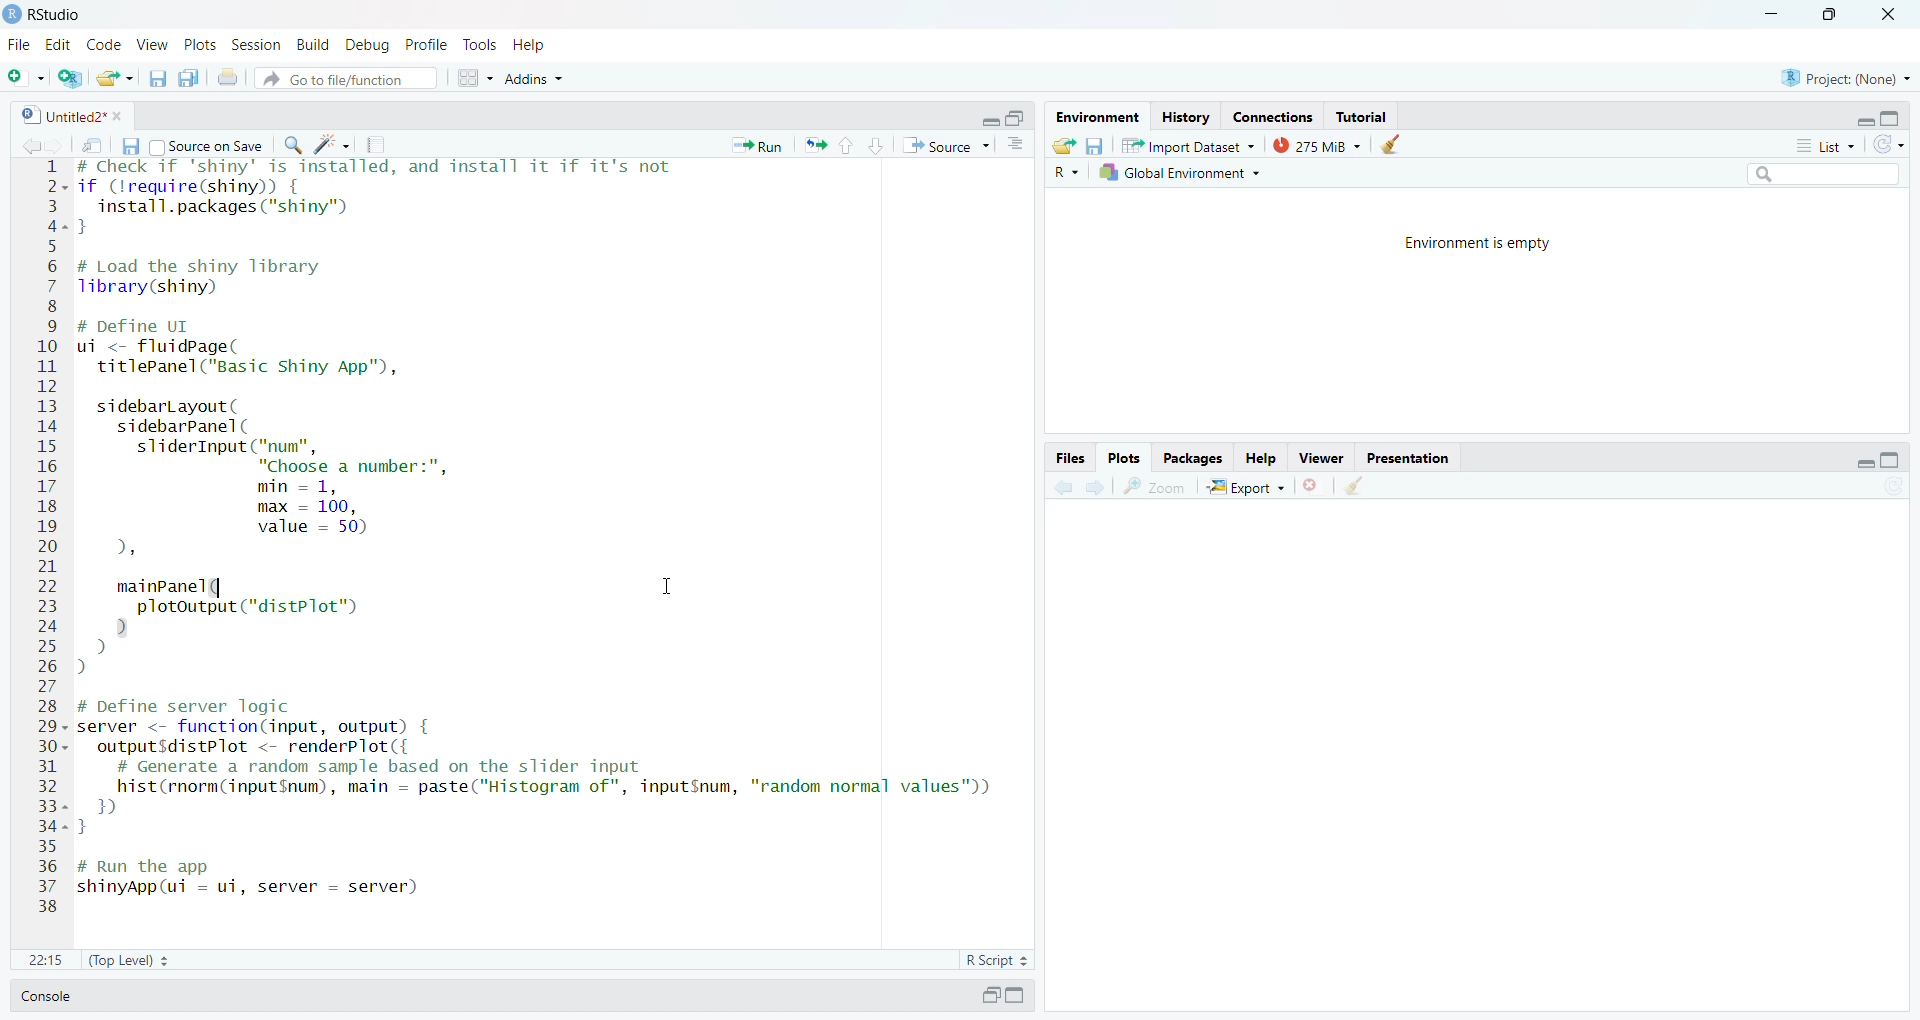  I want to click on # Run the app
shinyApp(ui = ui, server = server), so click(255, 879).